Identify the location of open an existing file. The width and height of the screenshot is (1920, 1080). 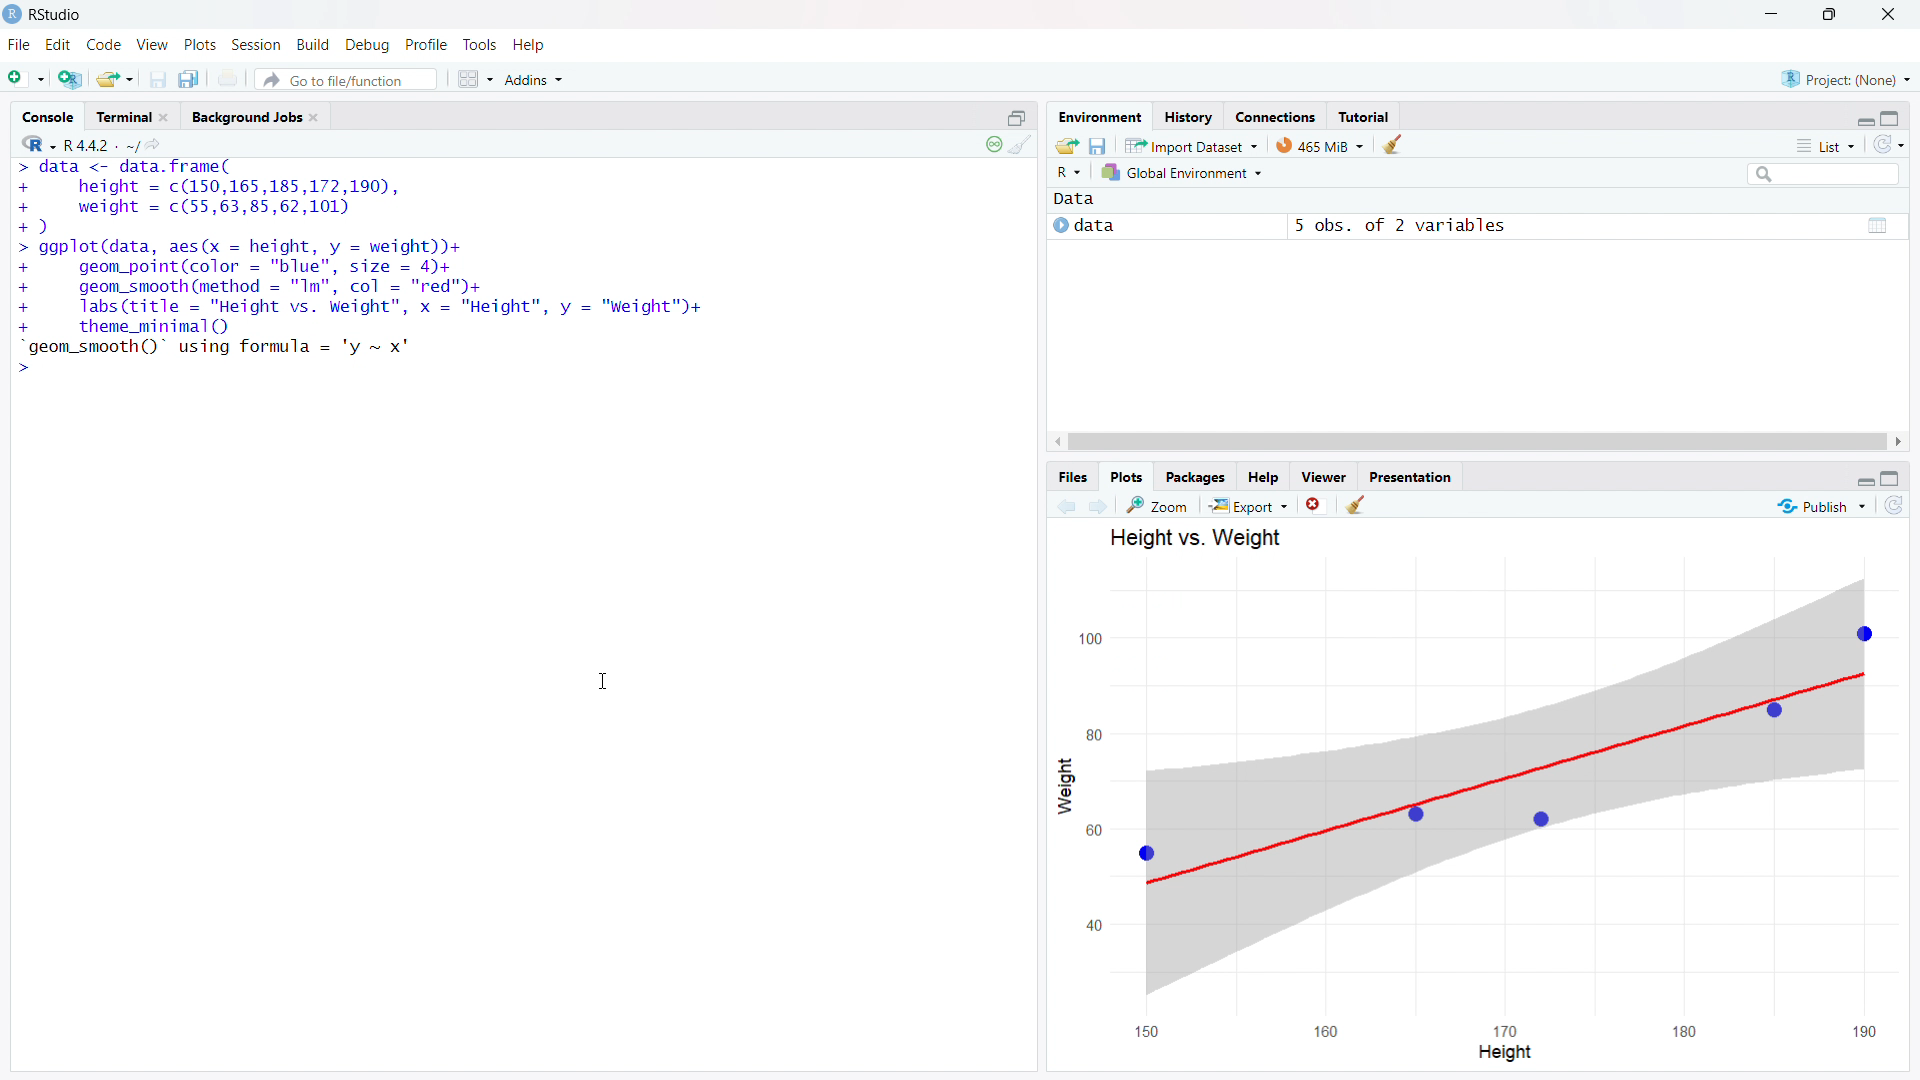
(116, 78).